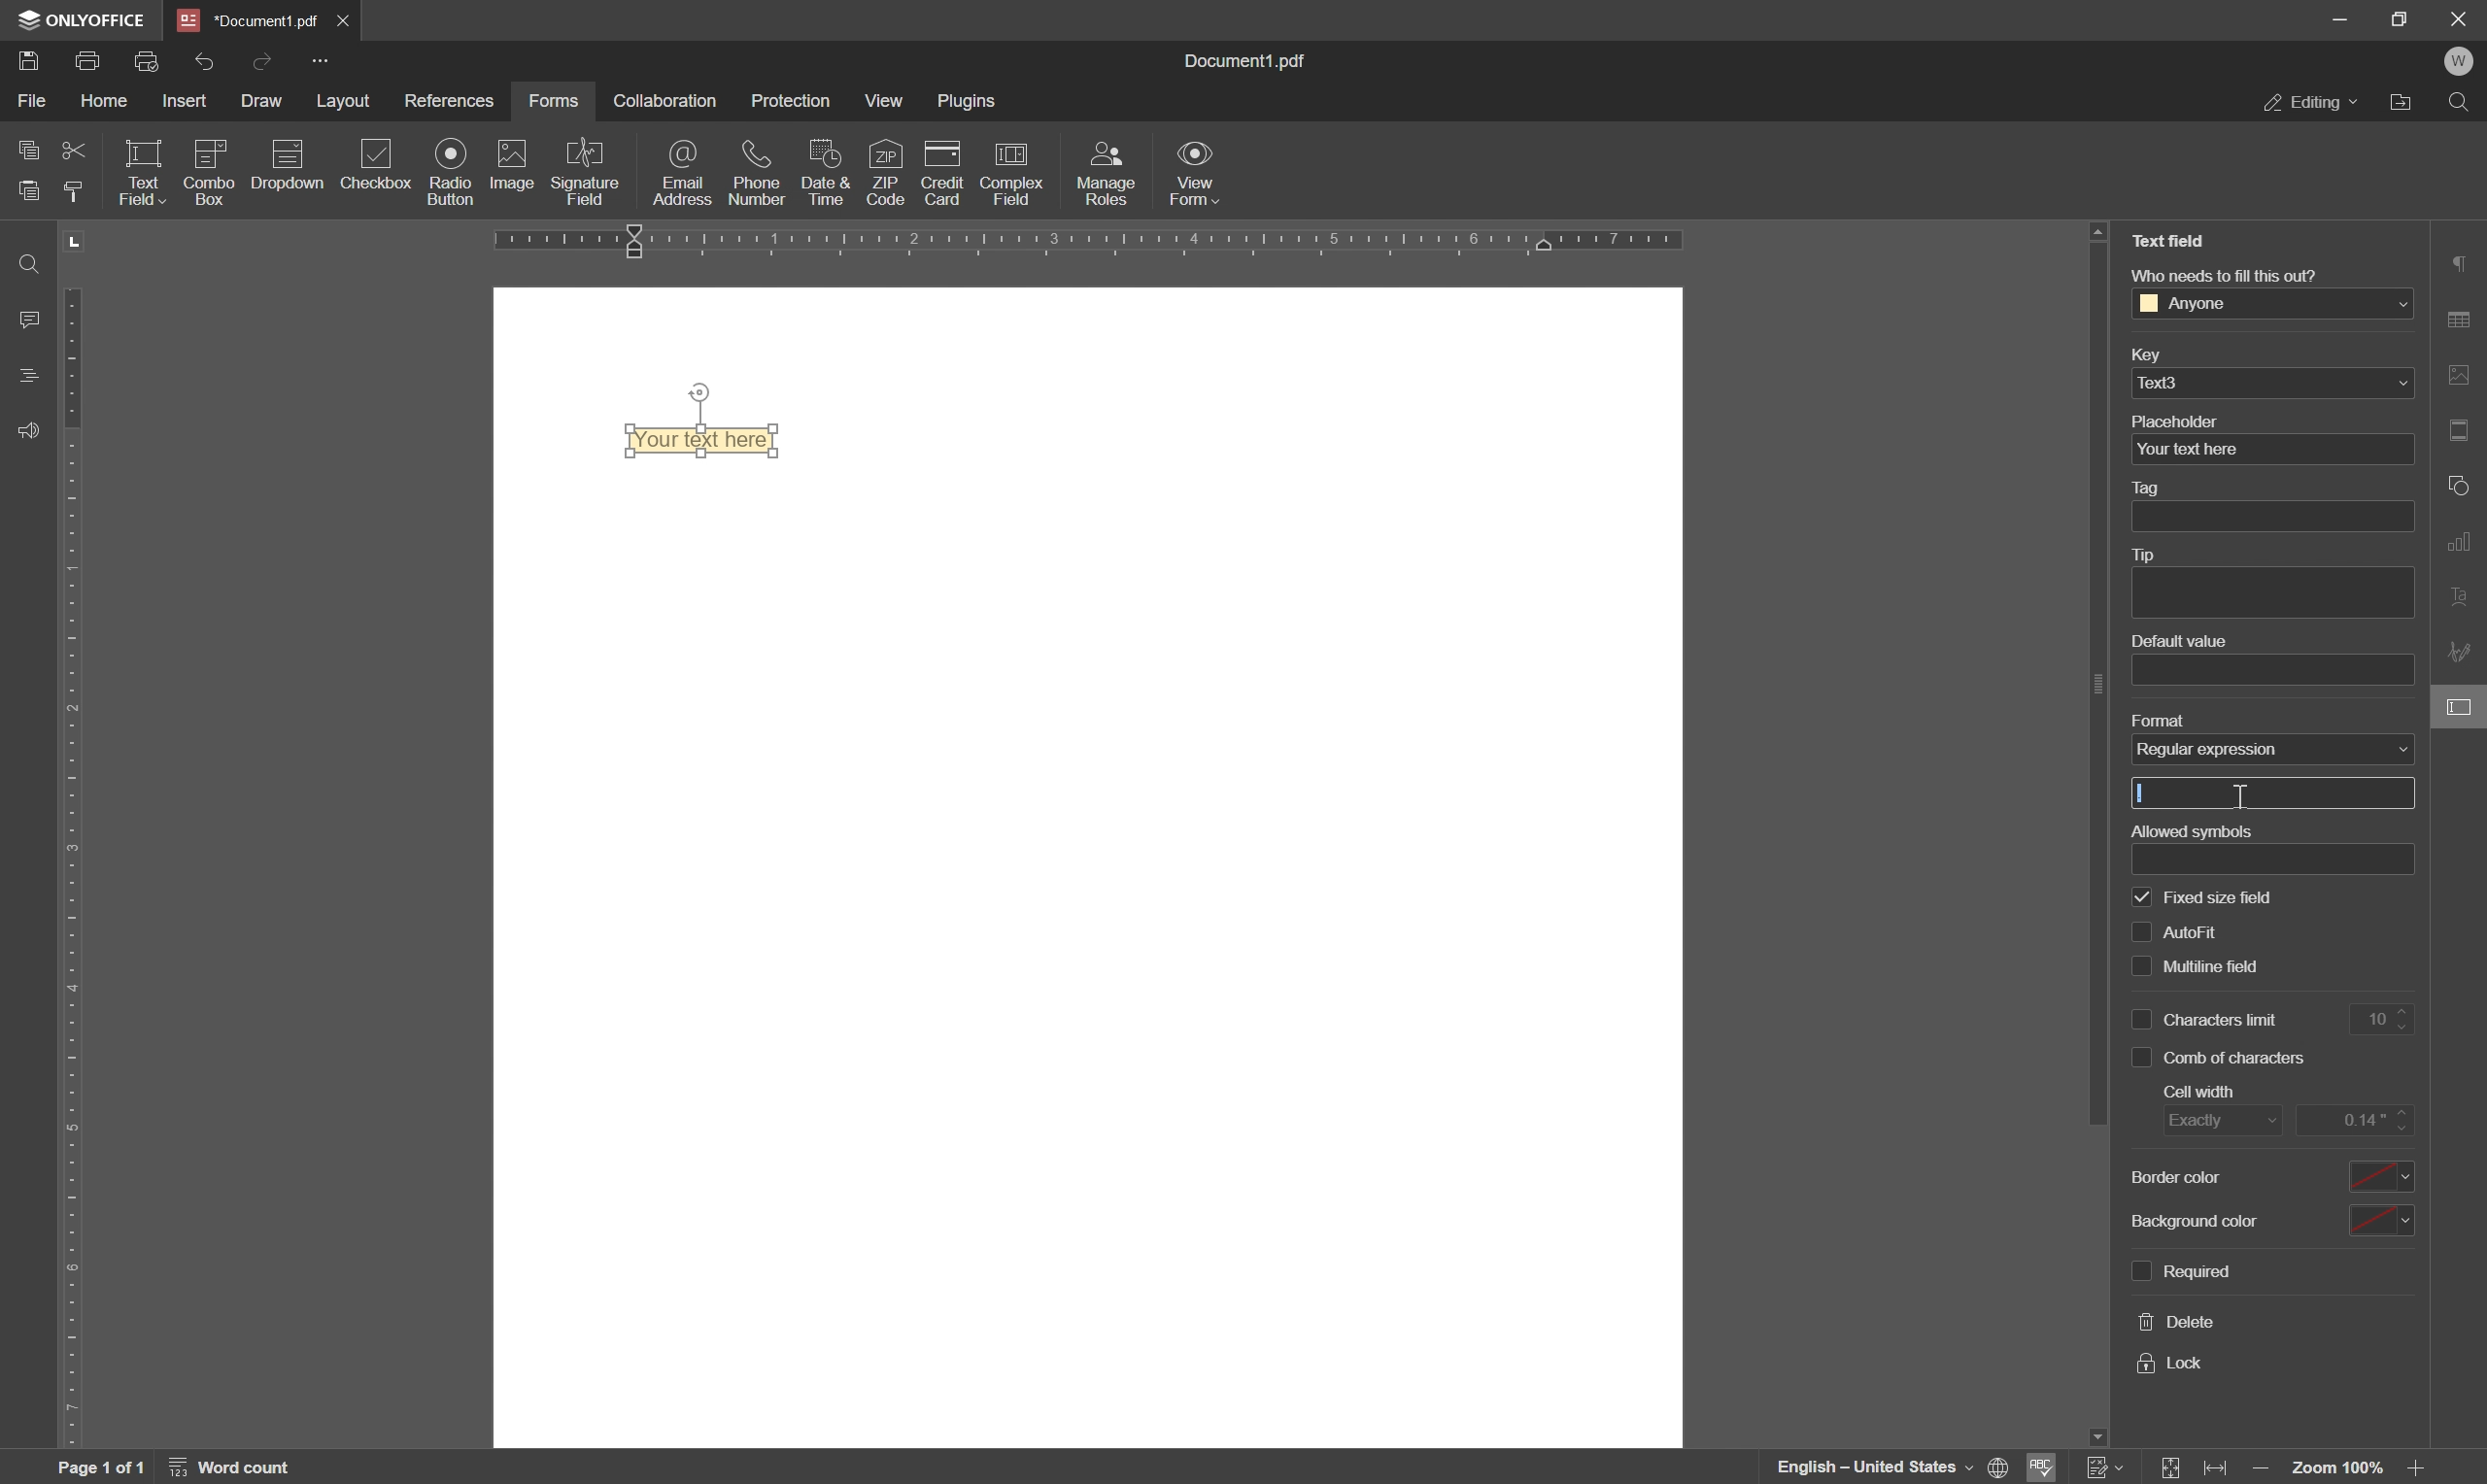  What do you see at coordinates (2464, 374) in the screenshot?
I see `image settings` at bounding box center [2464, 374].